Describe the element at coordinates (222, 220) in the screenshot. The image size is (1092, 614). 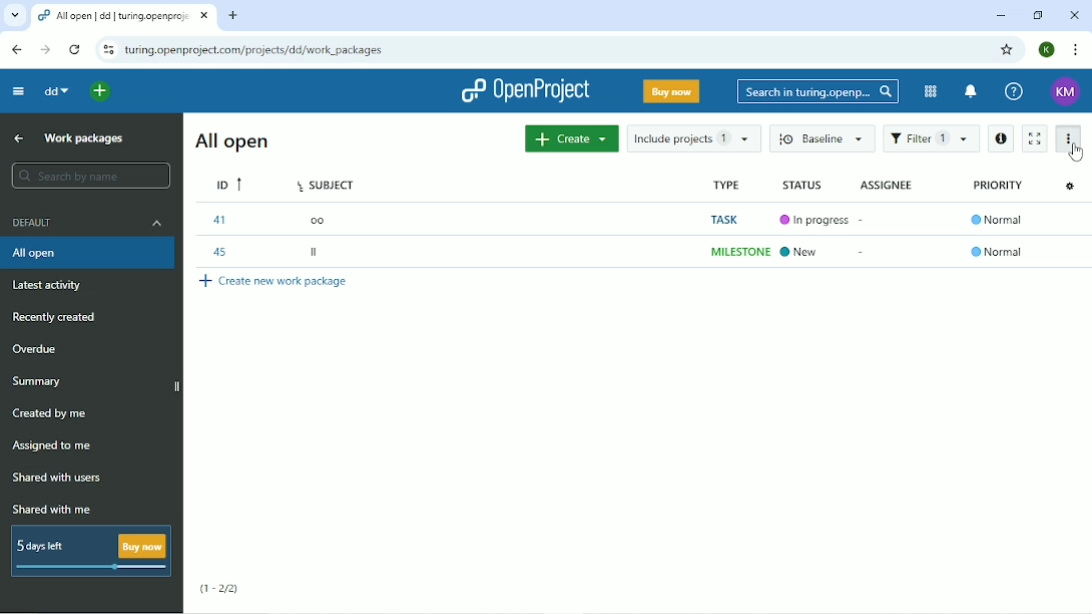
I see `41` at that location.